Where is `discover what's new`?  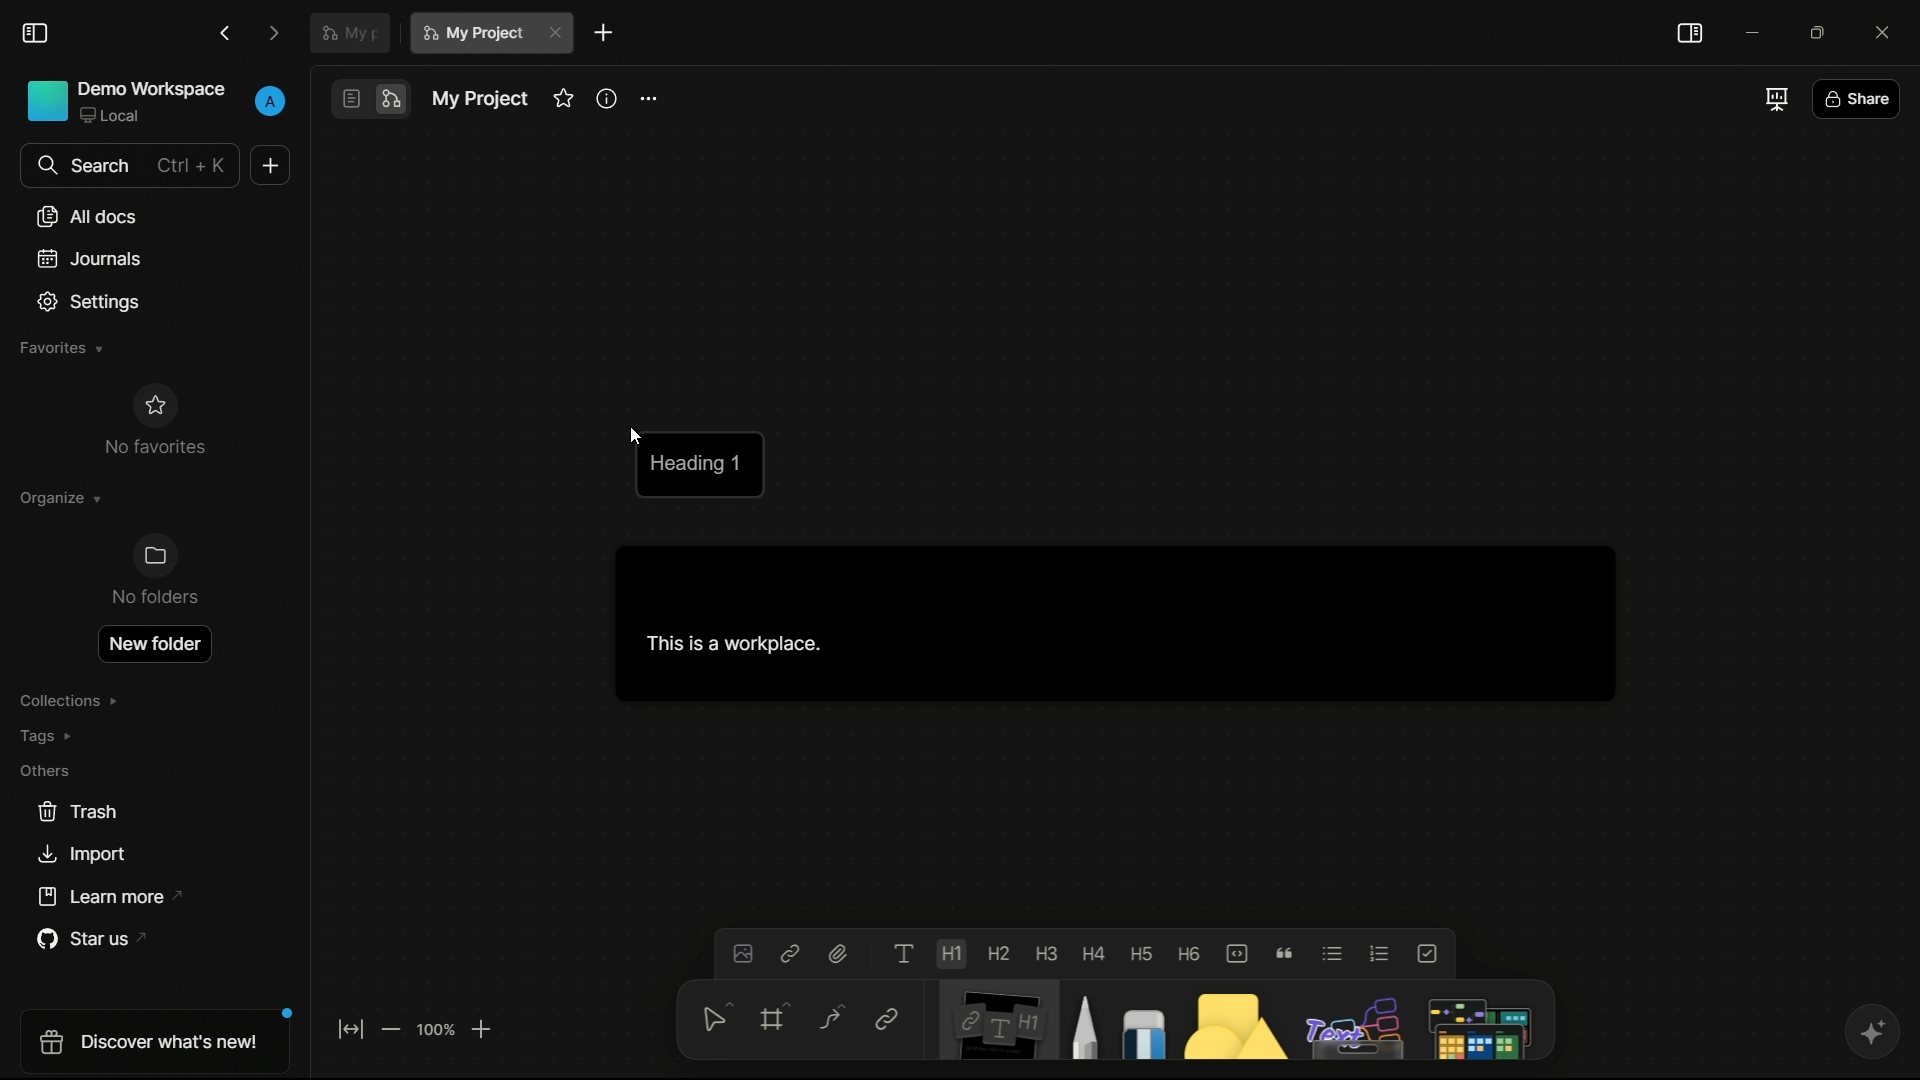
discover what's new is located at coordinates (149, 1046).